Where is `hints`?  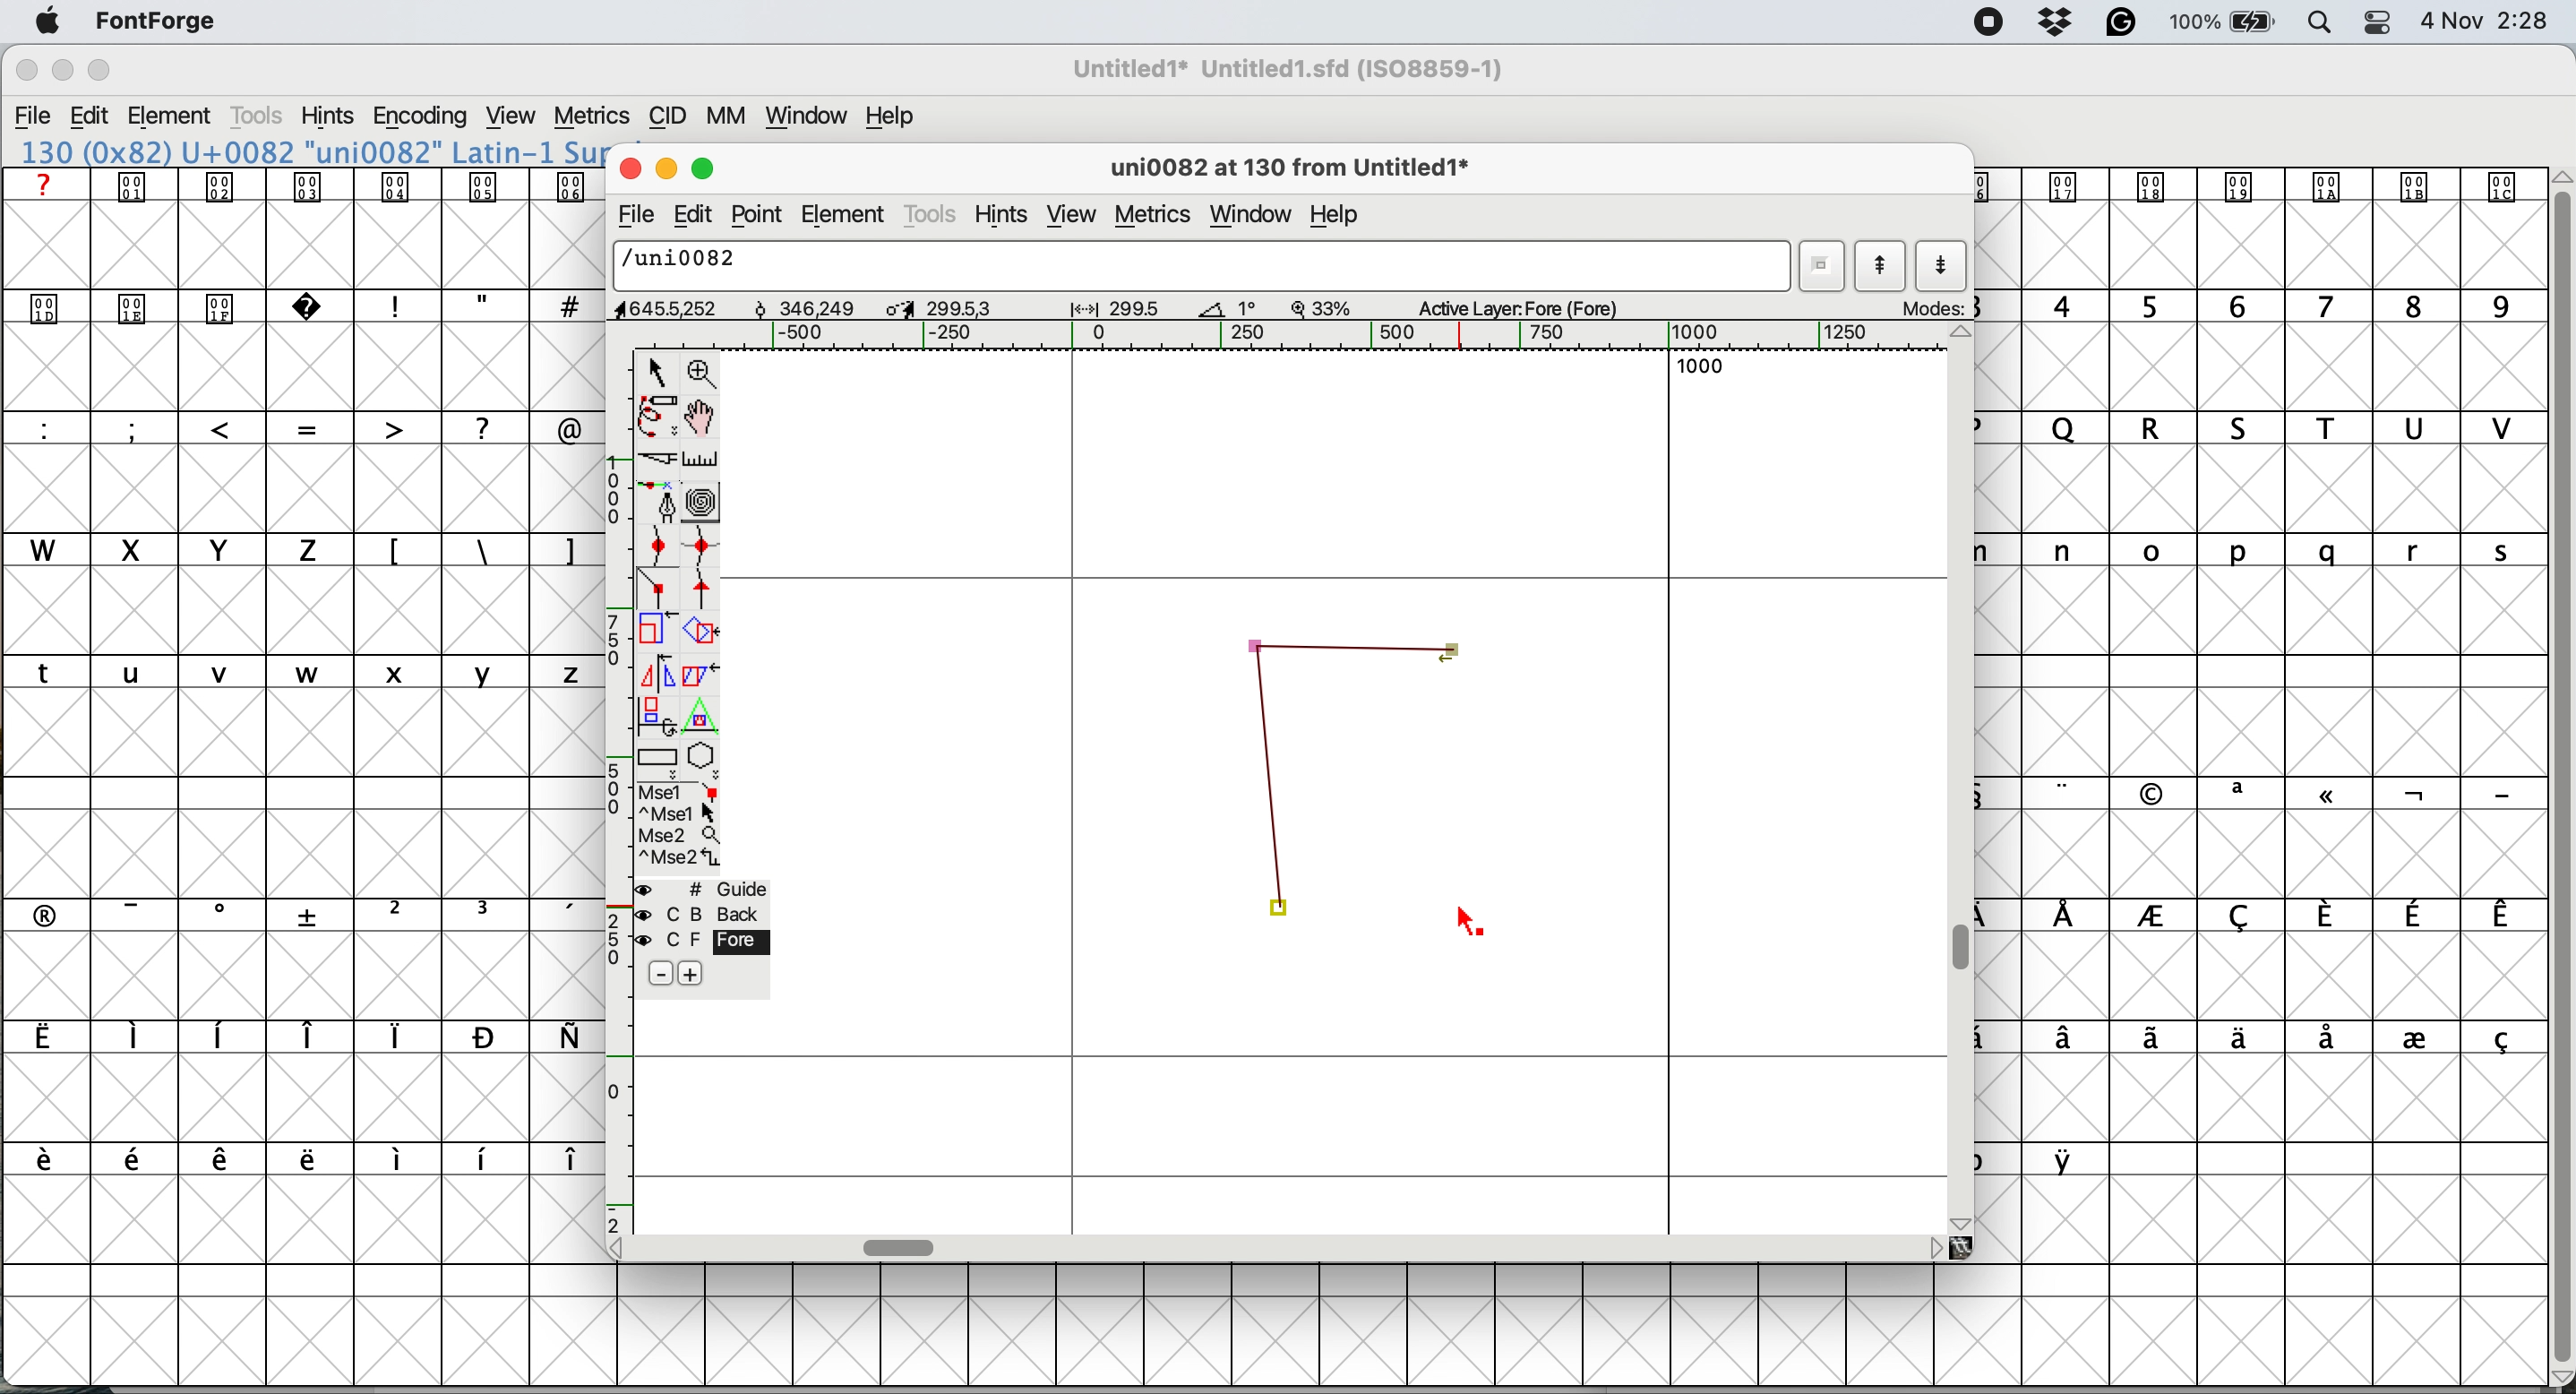
hints is located at coordinates (1003, 217).